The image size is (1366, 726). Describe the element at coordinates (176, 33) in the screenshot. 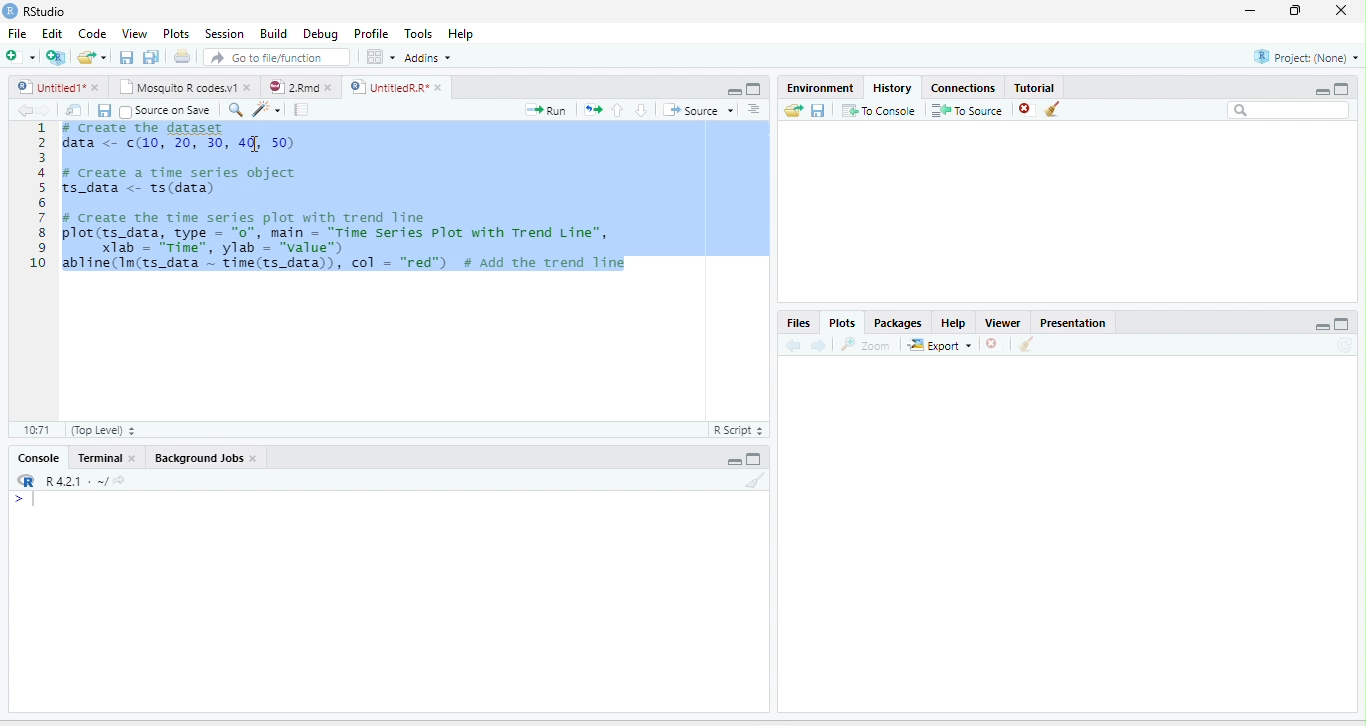

I see `Plots` at that location.